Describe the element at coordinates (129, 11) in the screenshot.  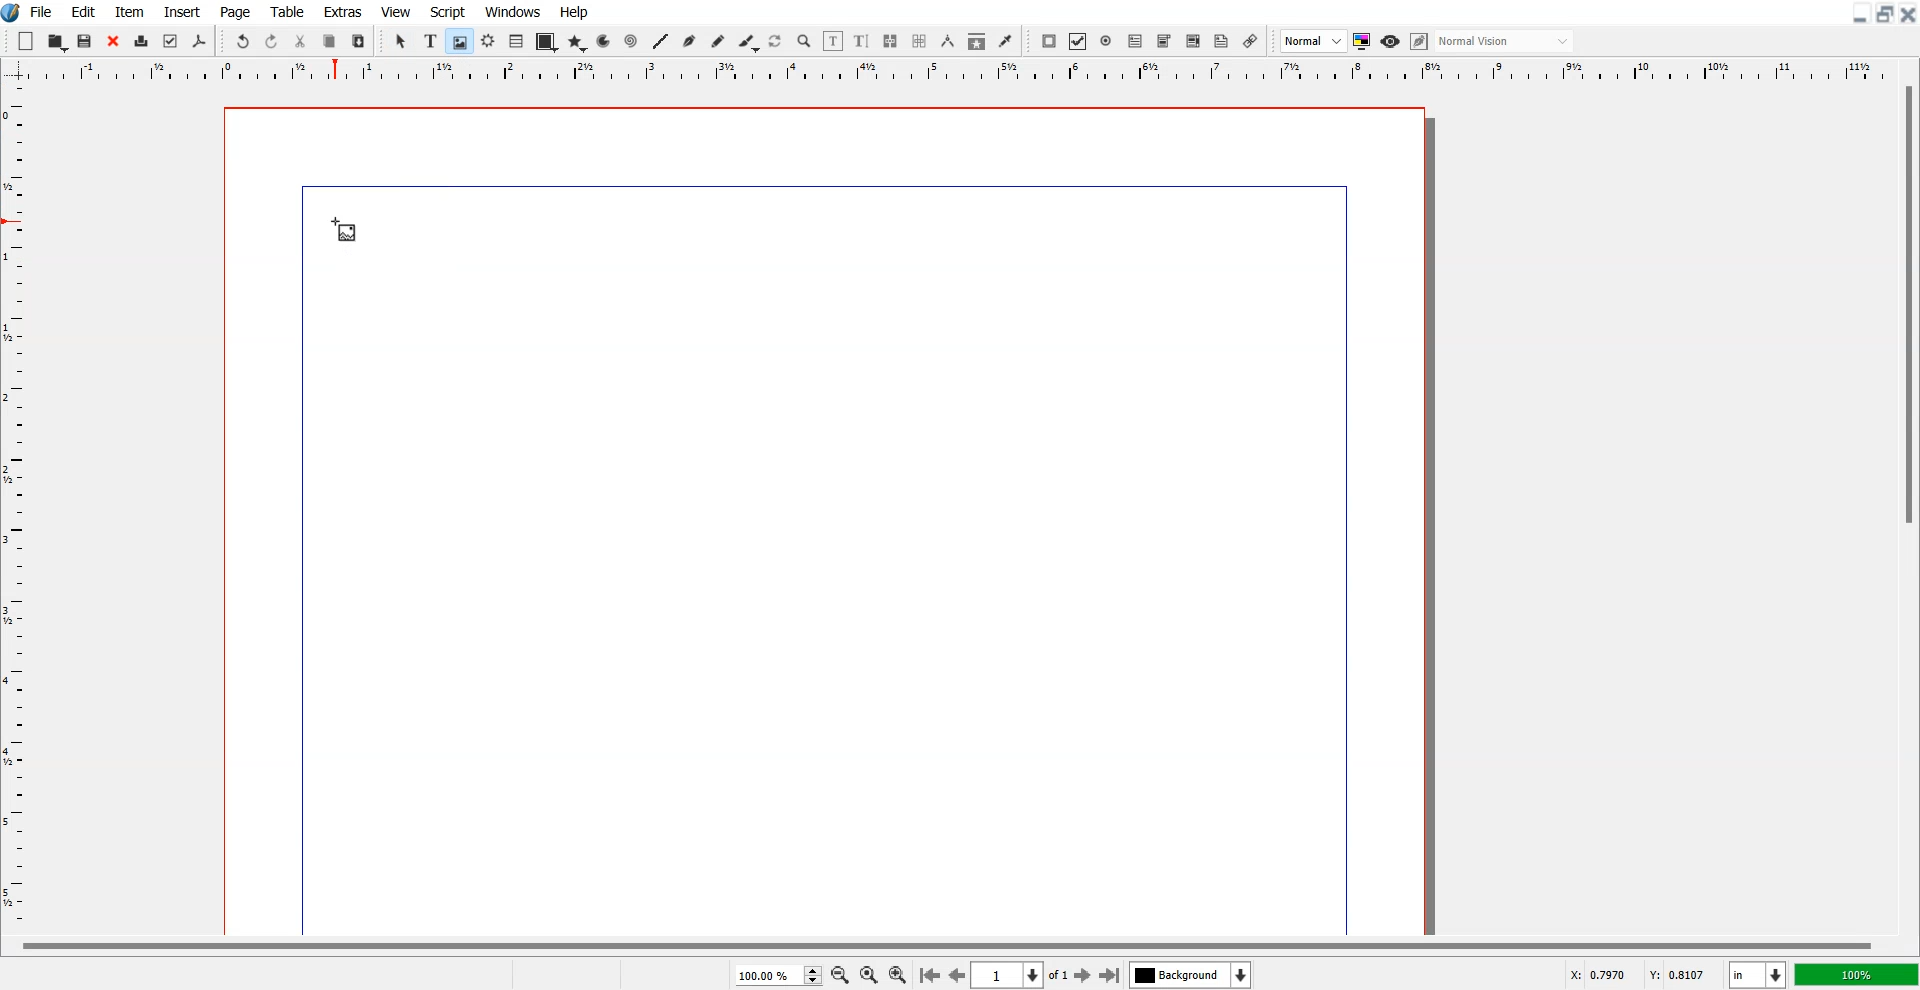
I see `Item` at that location.